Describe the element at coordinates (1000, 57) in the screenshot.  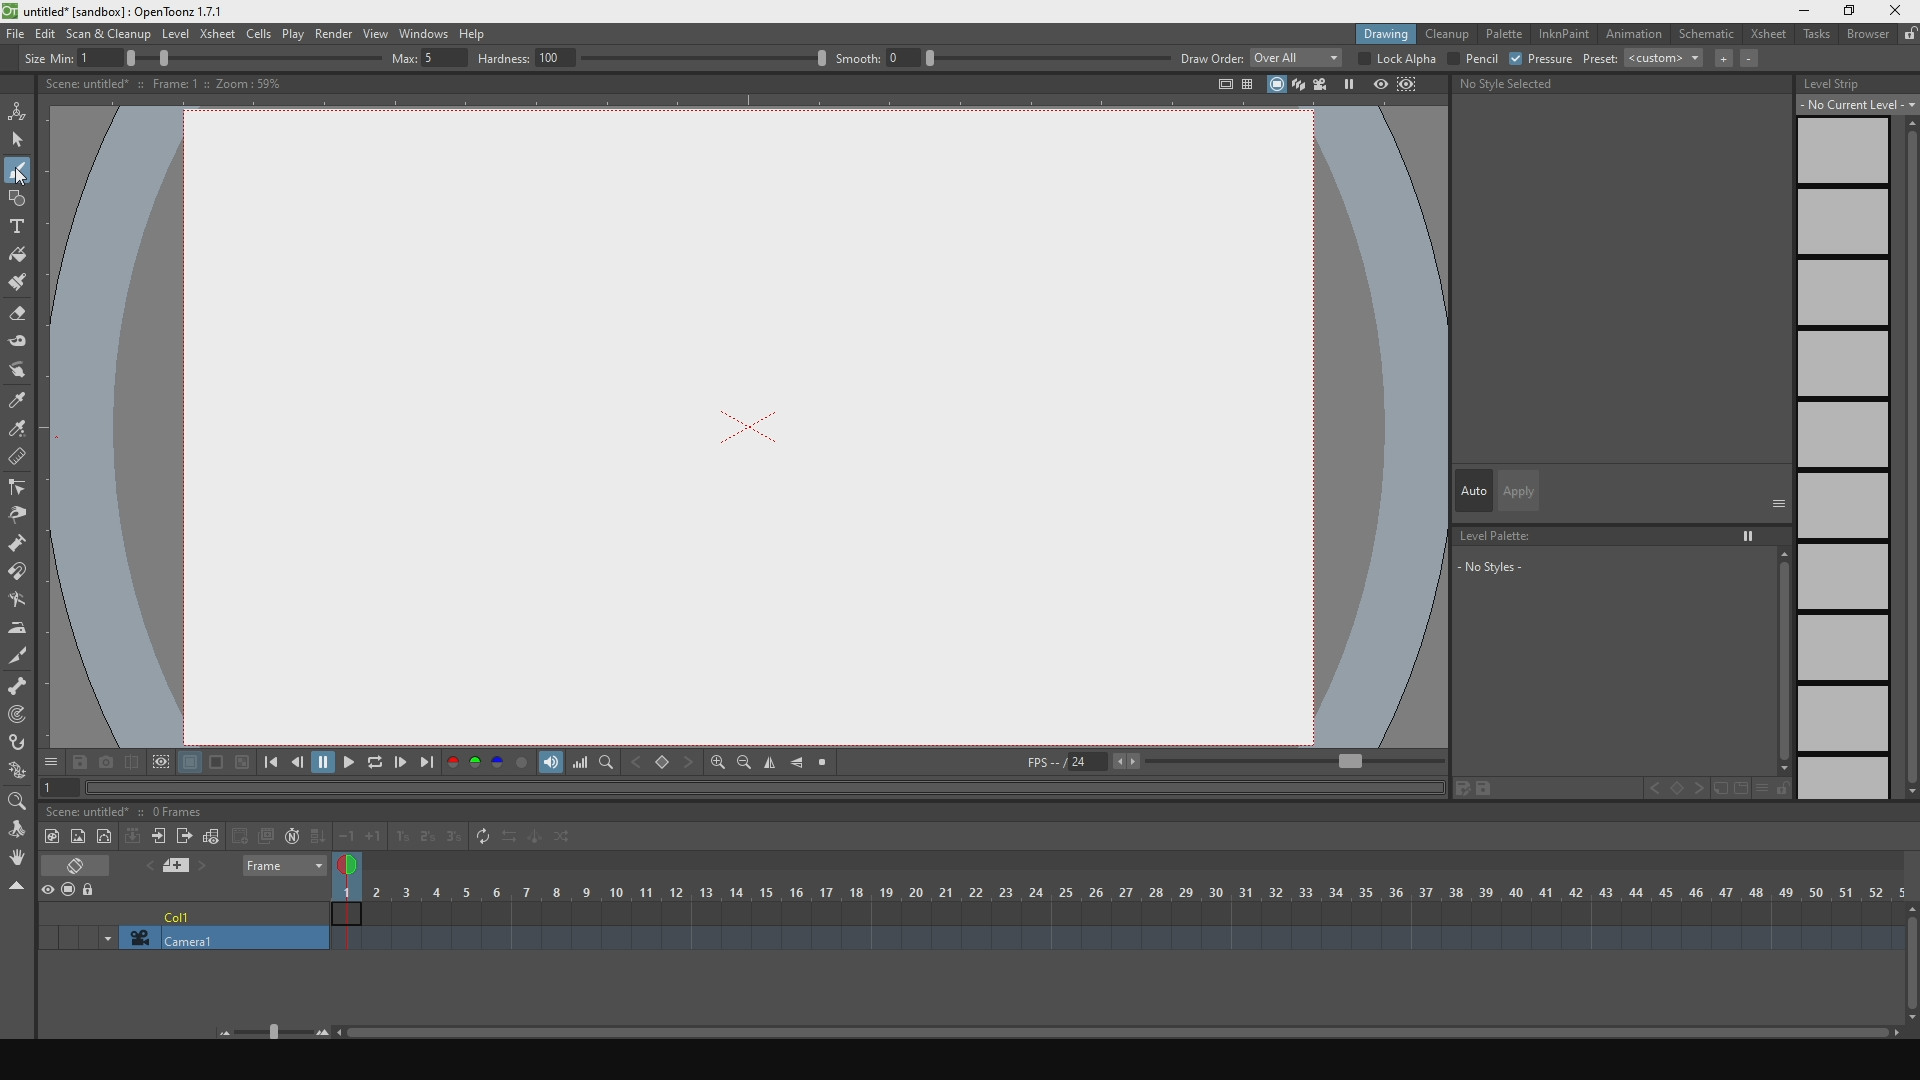
I see `smooth` at that location.